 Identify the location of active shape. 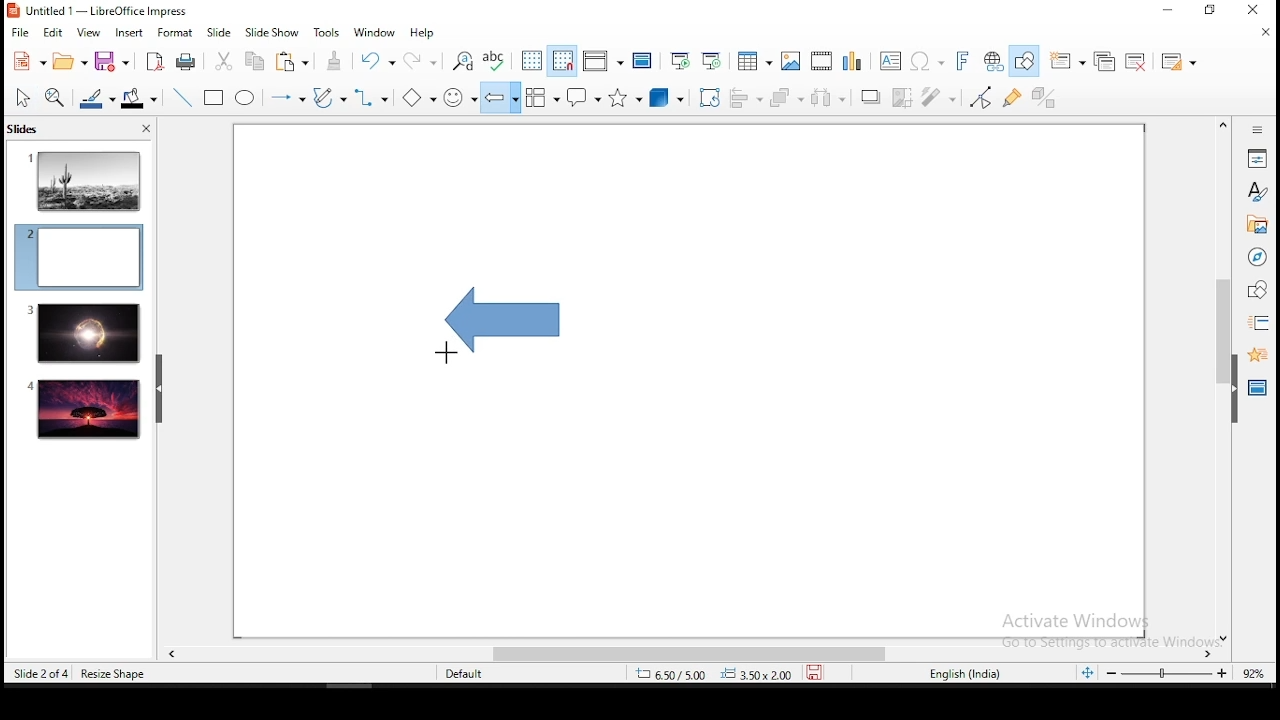
(499, 320).